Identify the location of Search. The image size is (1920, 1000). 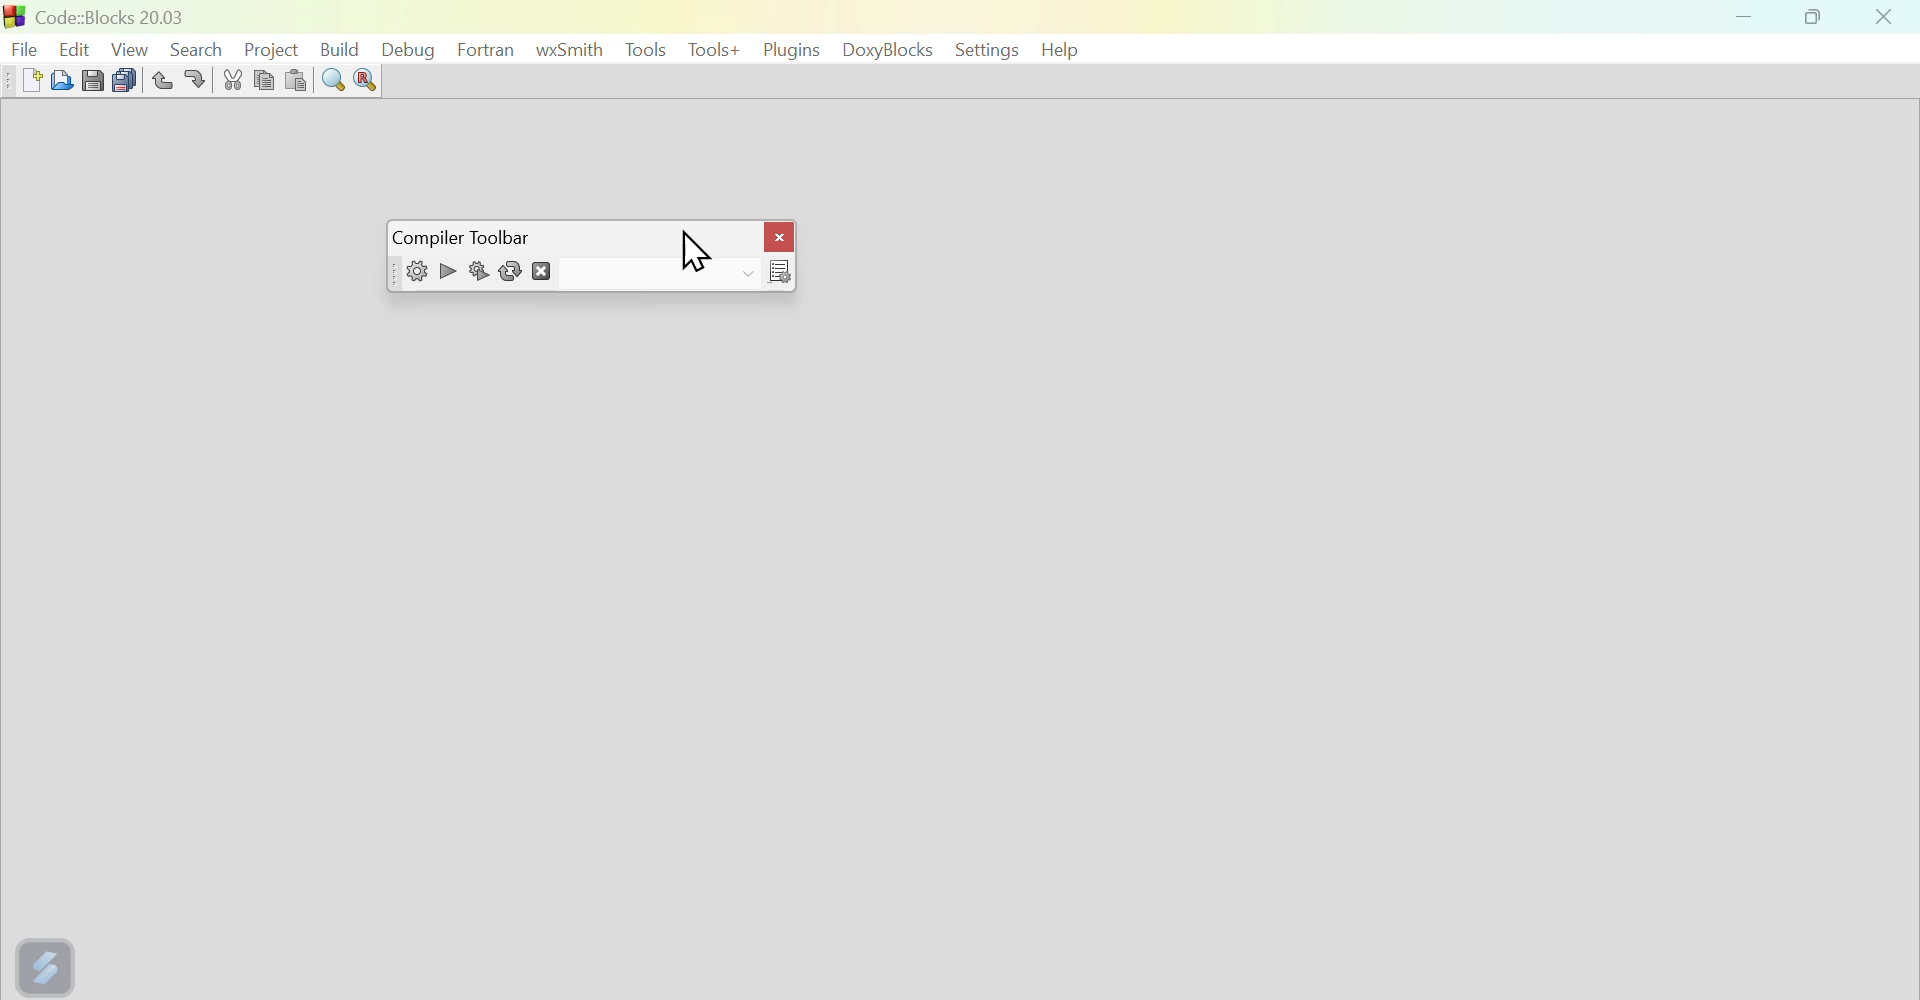
(196, 45).